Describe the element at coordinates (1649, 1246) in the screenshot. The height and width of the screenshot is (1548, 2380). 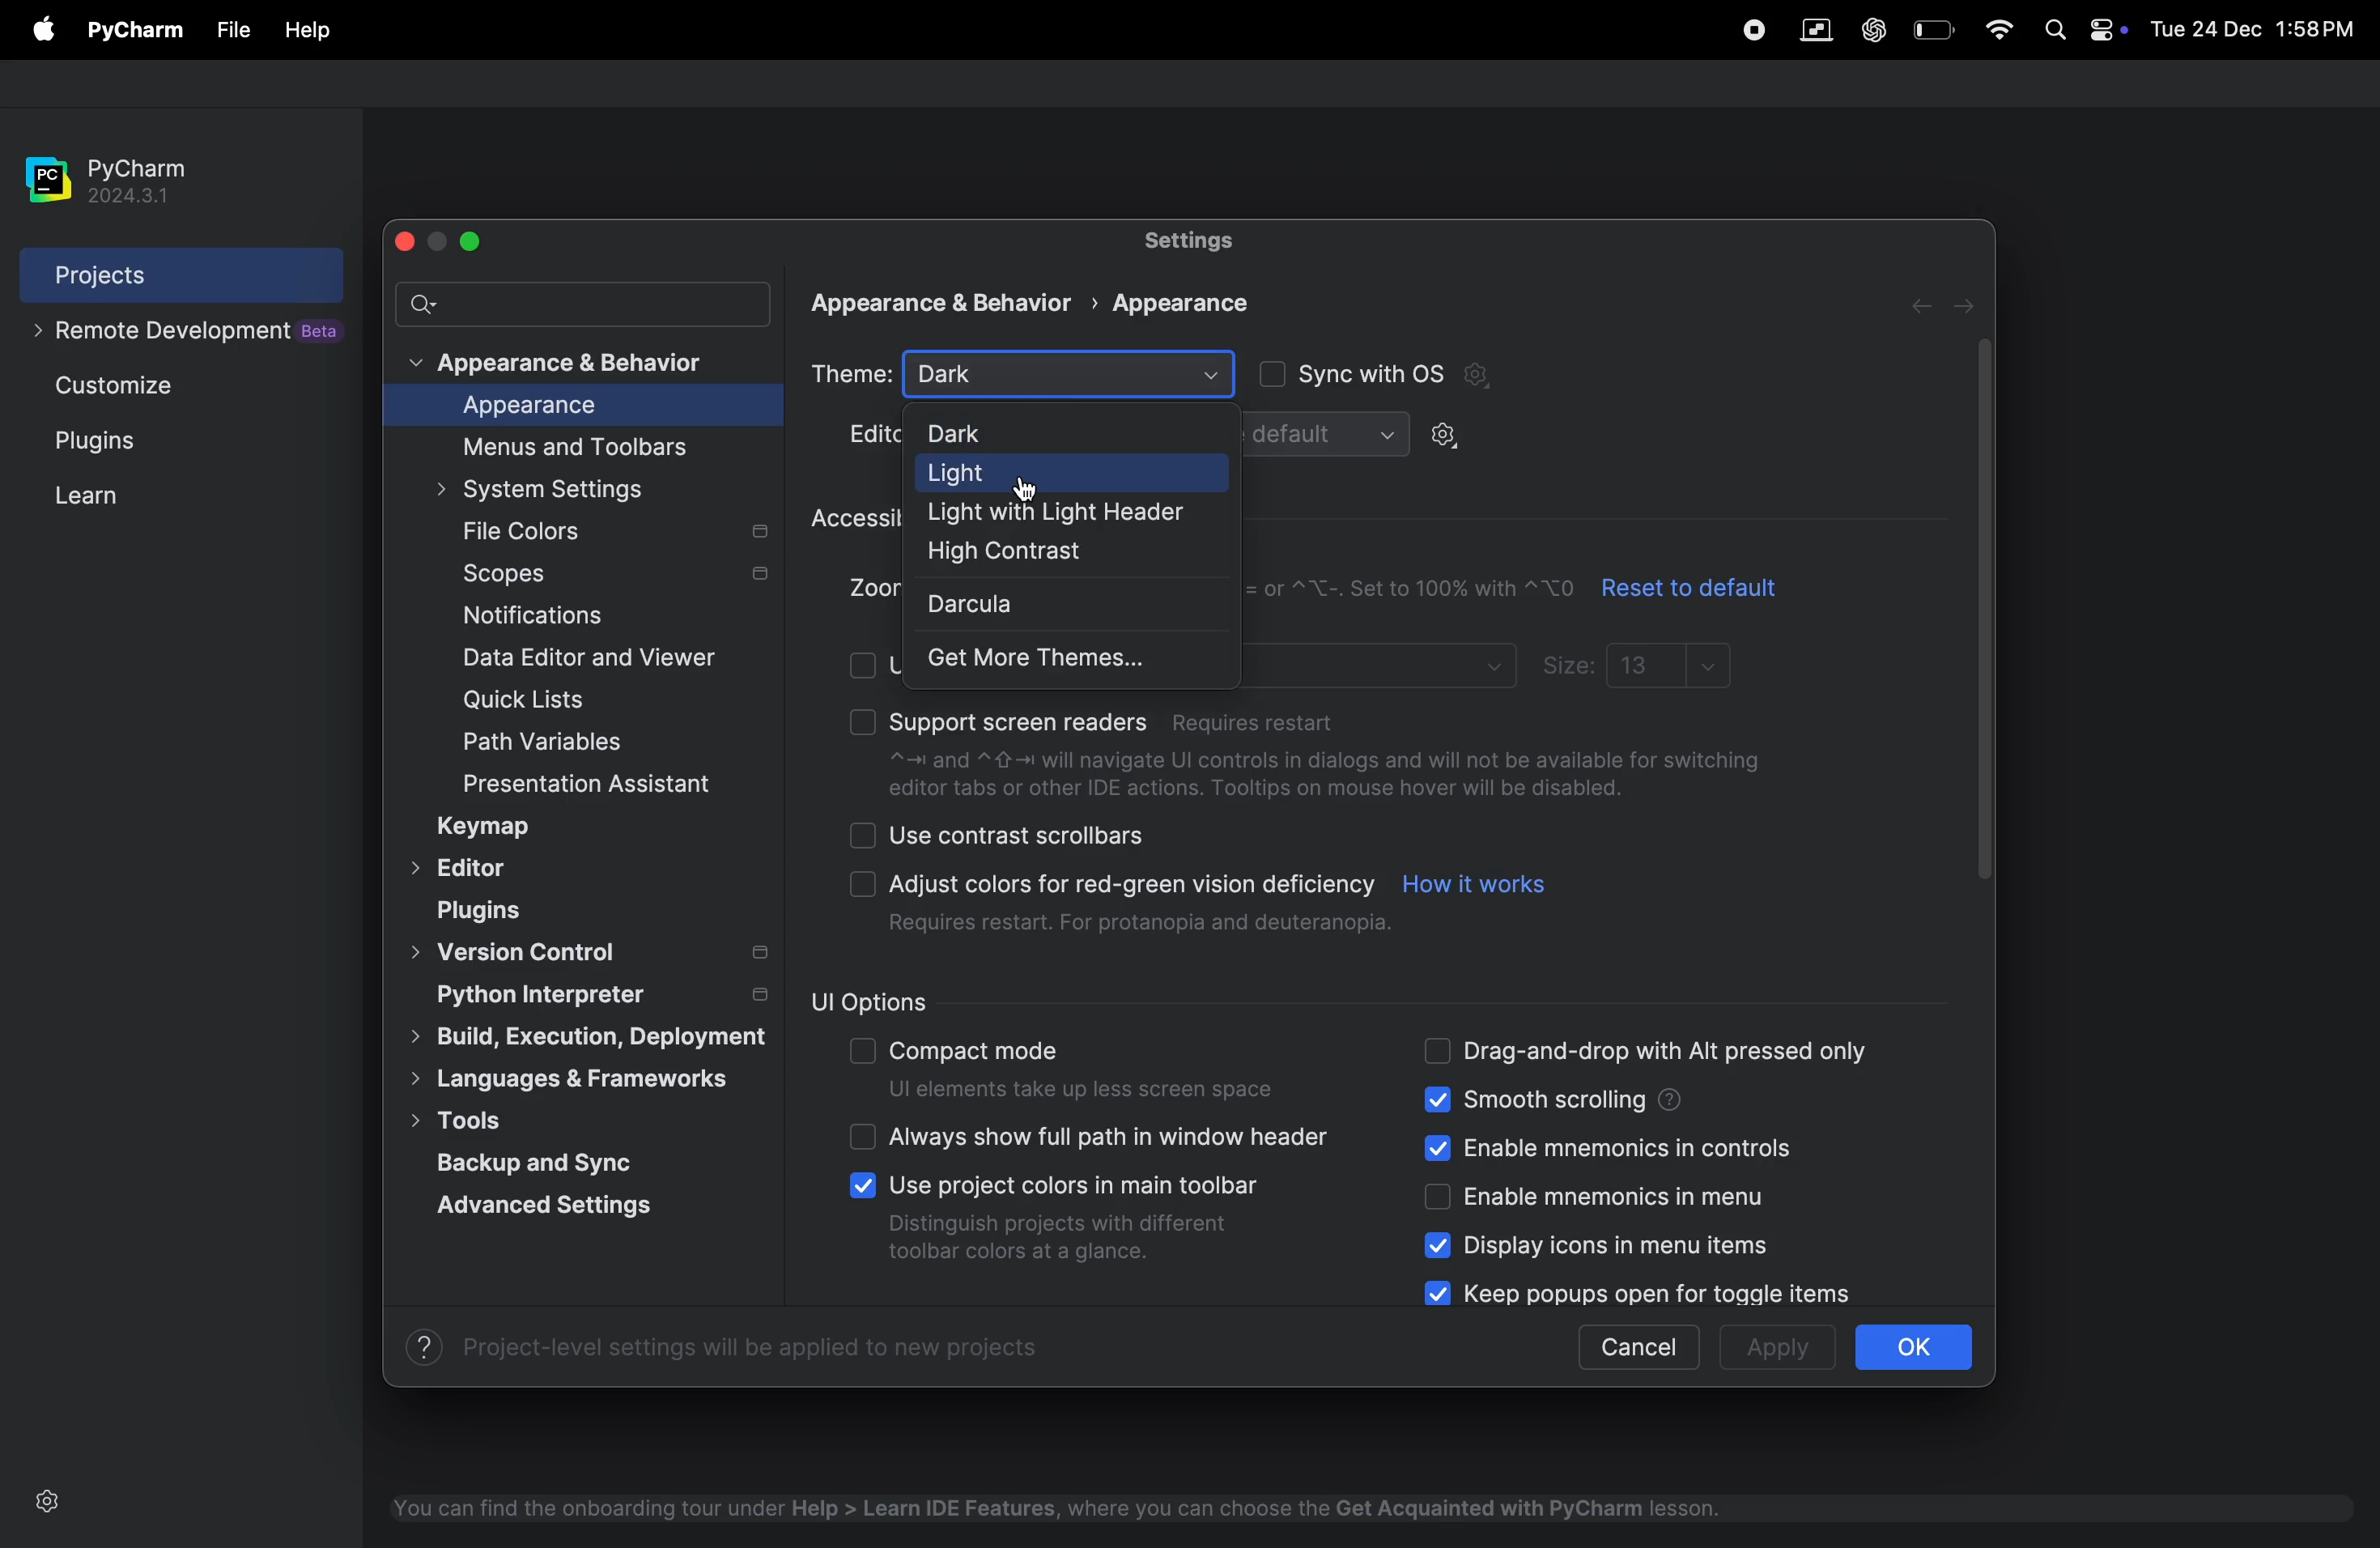
I see `display icons in menu items` at that location.